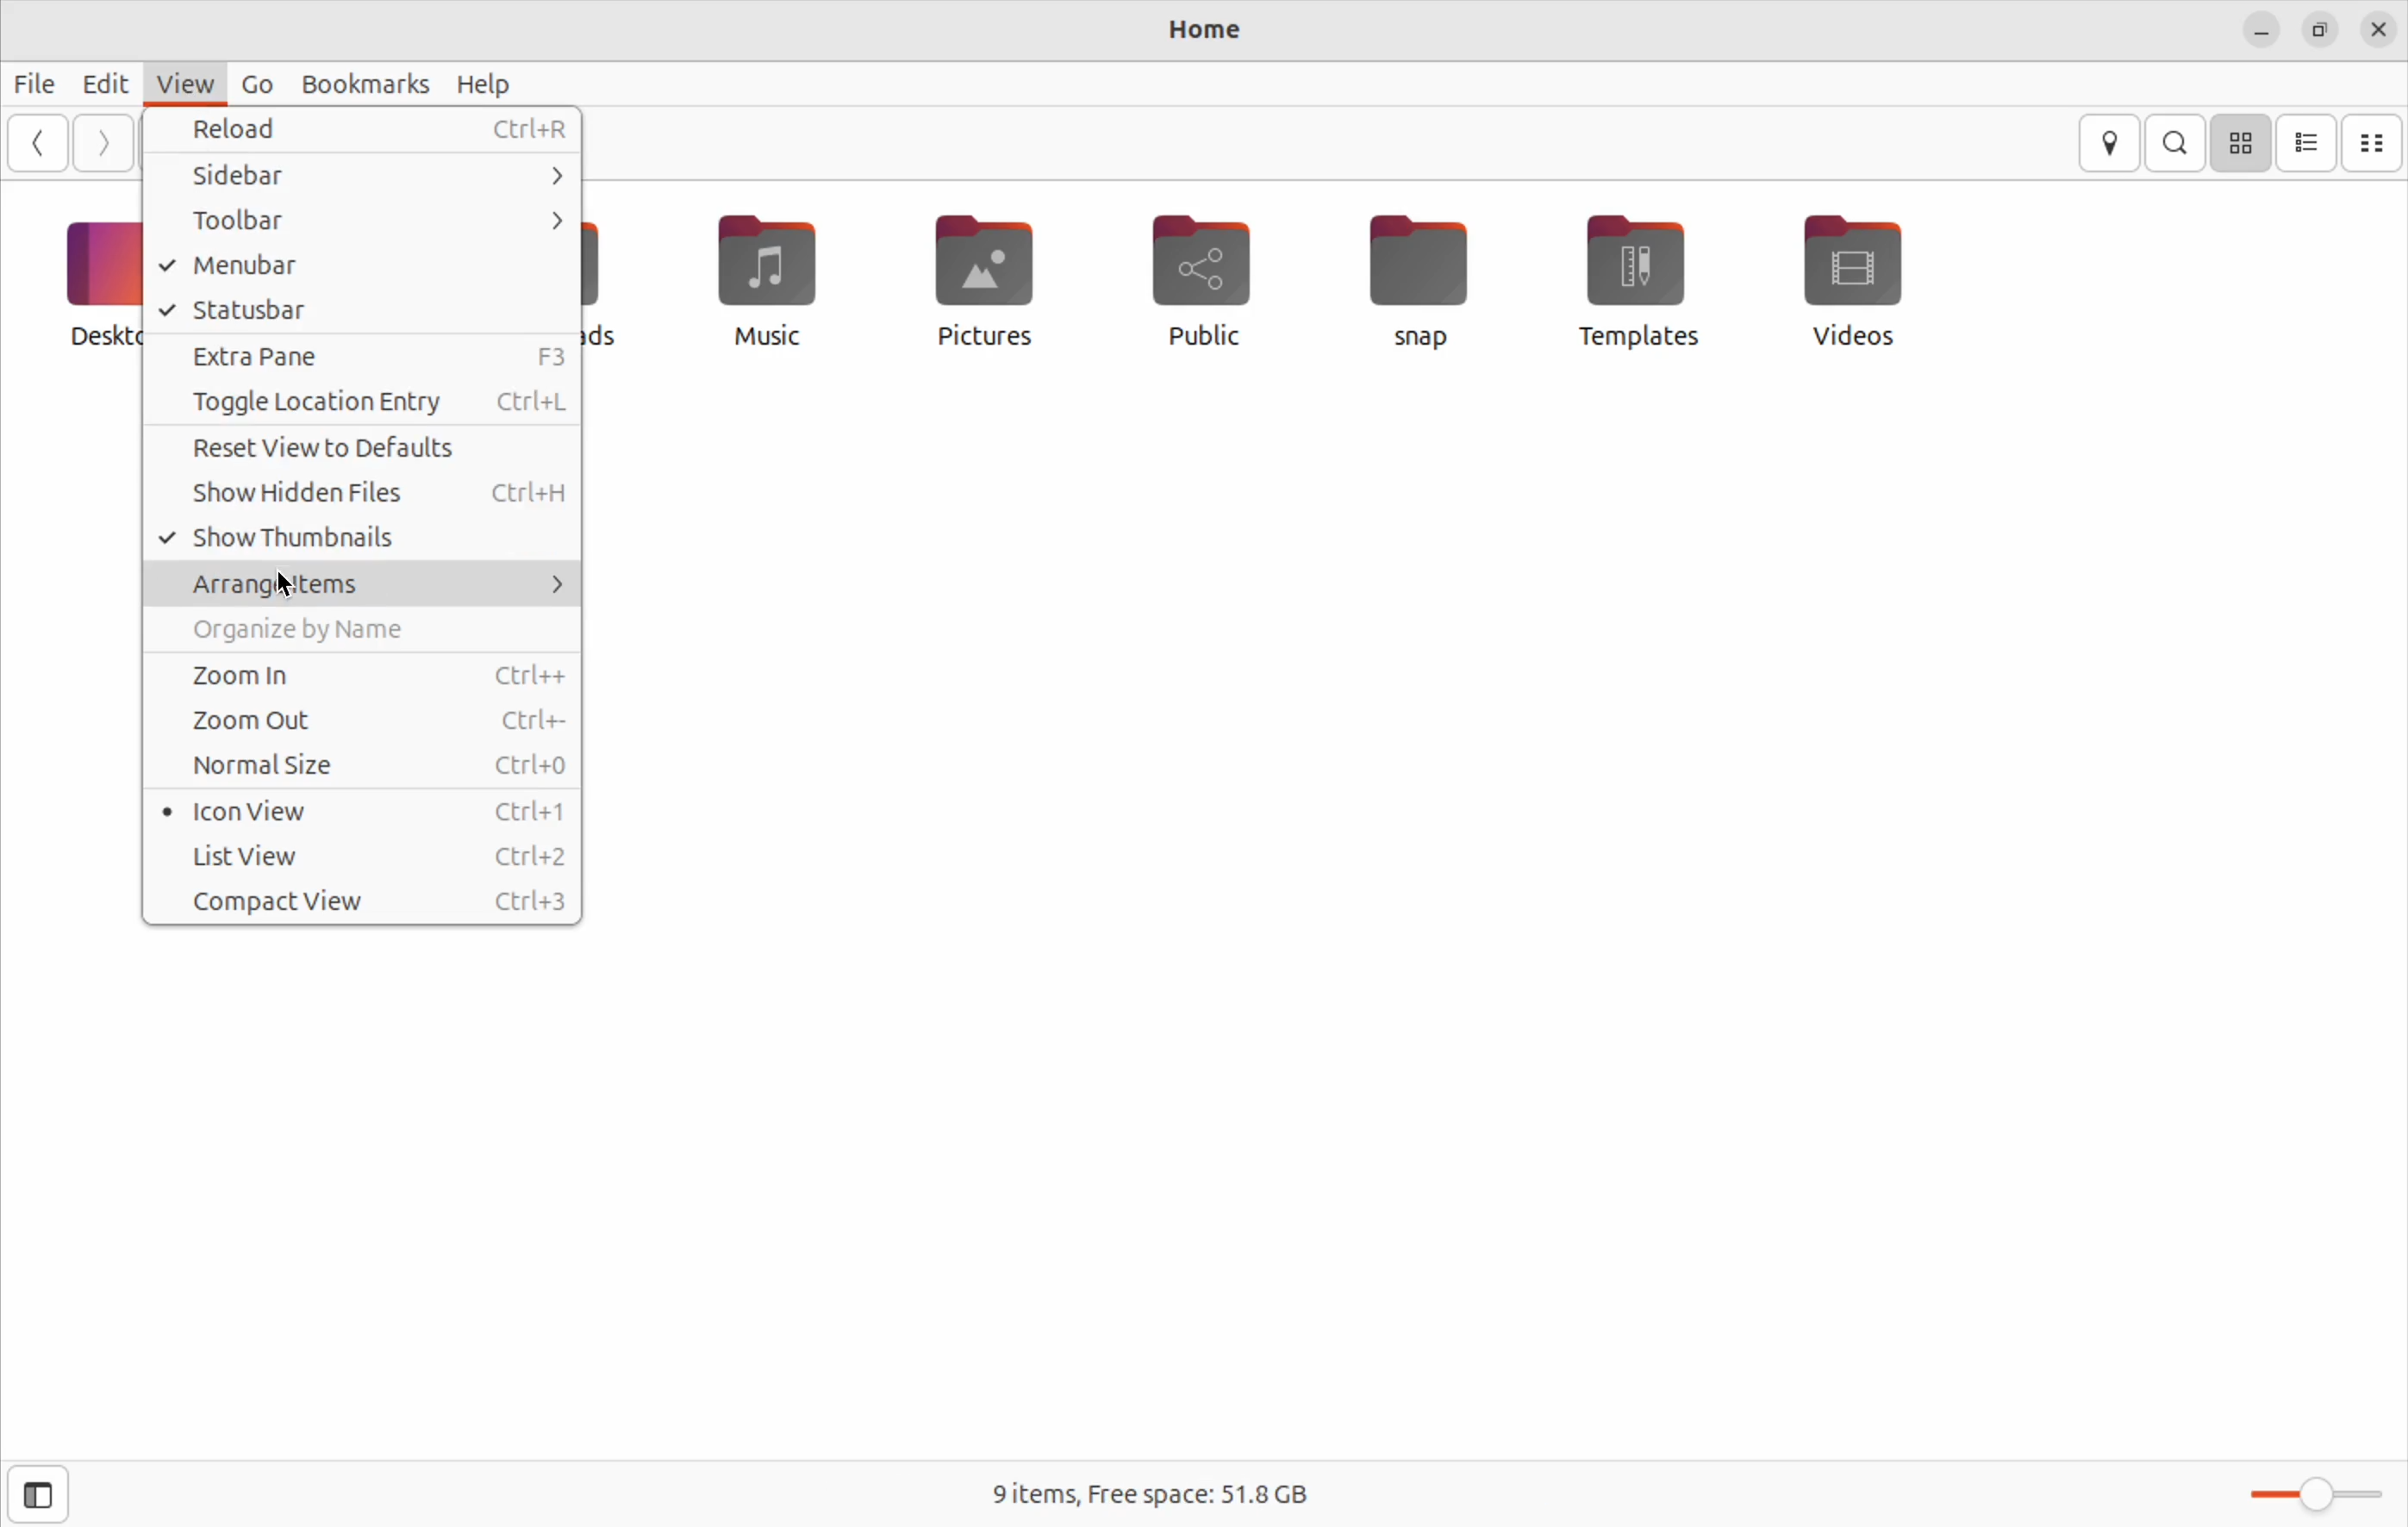 This screenshot has height=1527, width=2408. I want to click on extra pane, so click(366, 357).